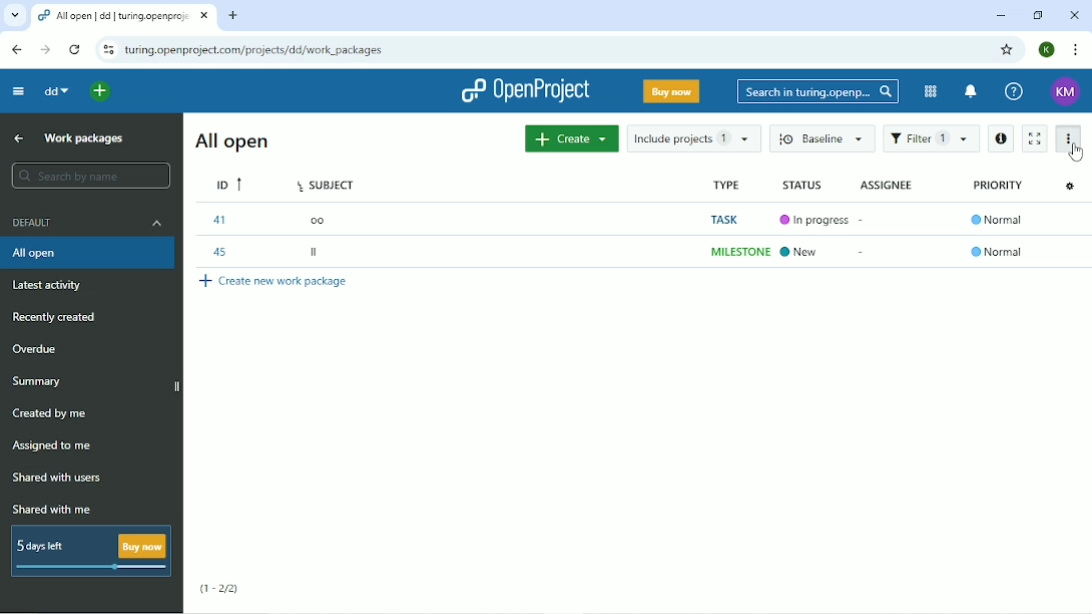 The image size is (1092, 614). Describe the element at coordinates (1000, 253) in the screenshot. I see `Normal` at that location.